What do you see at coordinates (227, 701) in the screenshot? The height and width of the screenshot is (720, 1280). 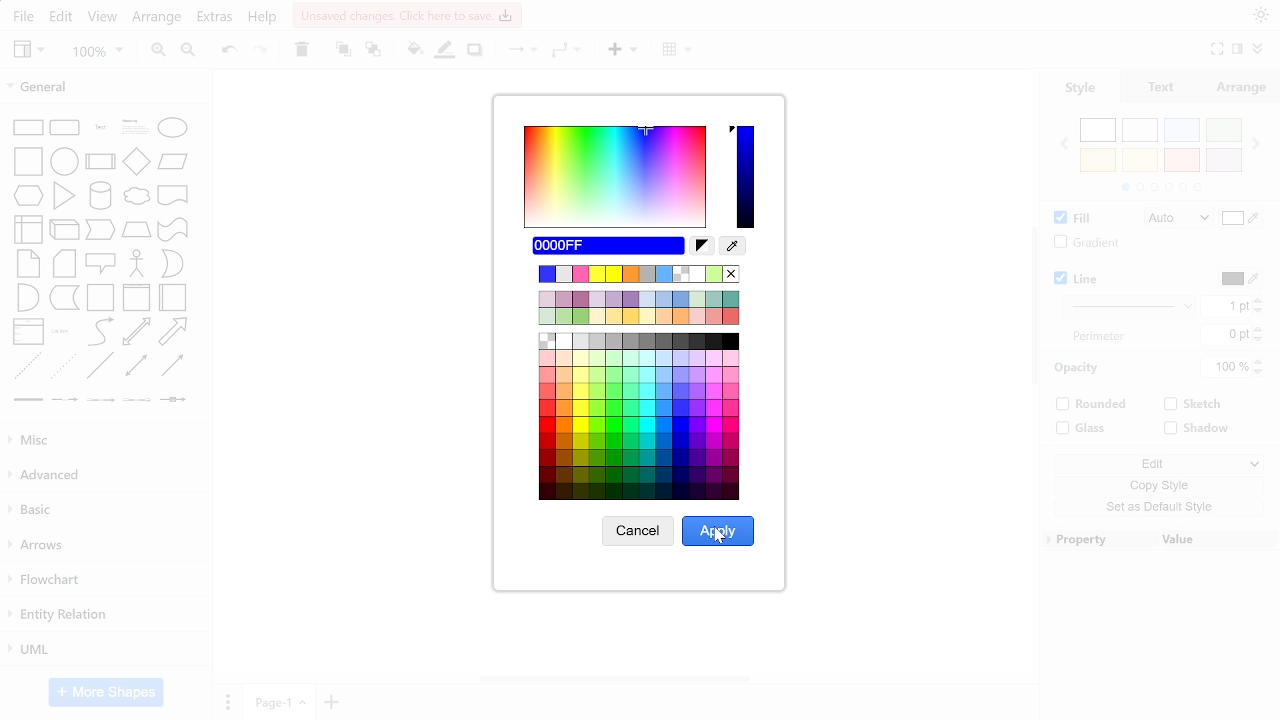 I see `pages` at bounding box center [227, 701].